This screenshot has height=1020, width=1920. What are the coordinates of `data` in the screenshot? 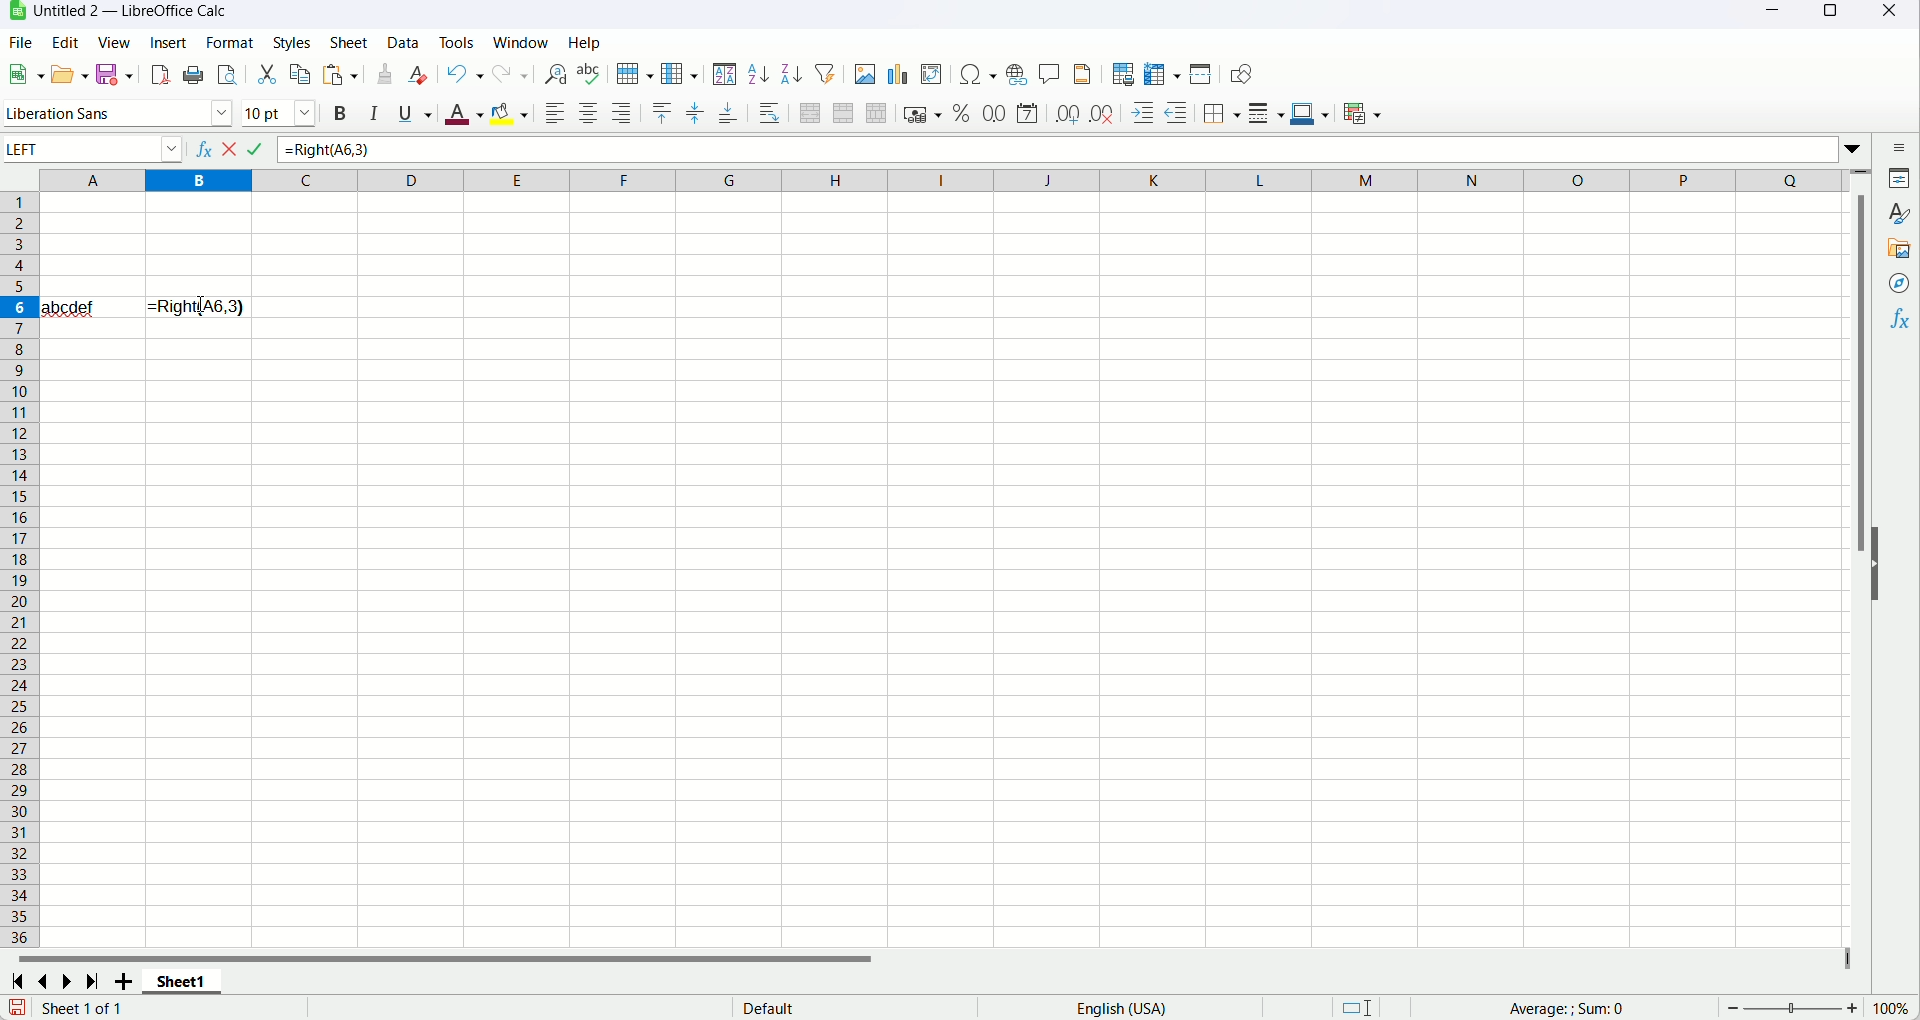 It's located at (403, 40).